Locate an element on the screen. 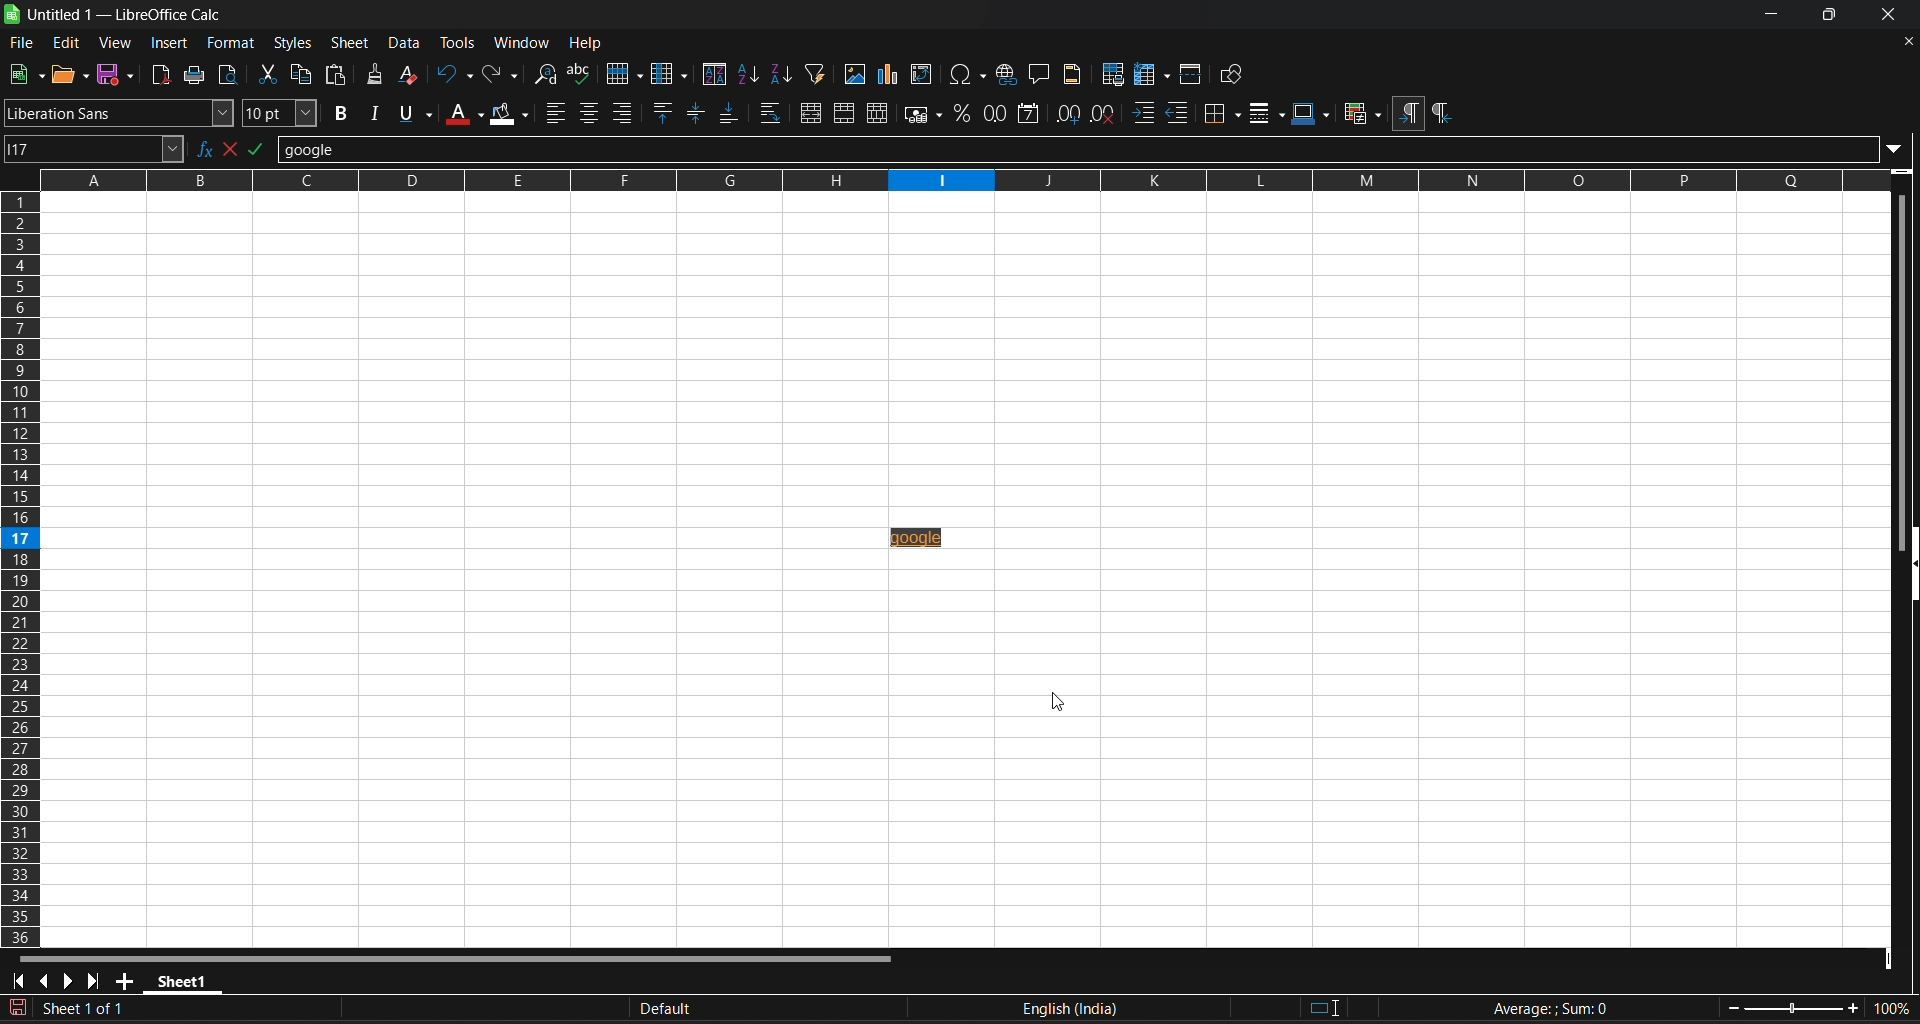 The image size is (1920, 1024). align center is located at coordinates (590, 113).